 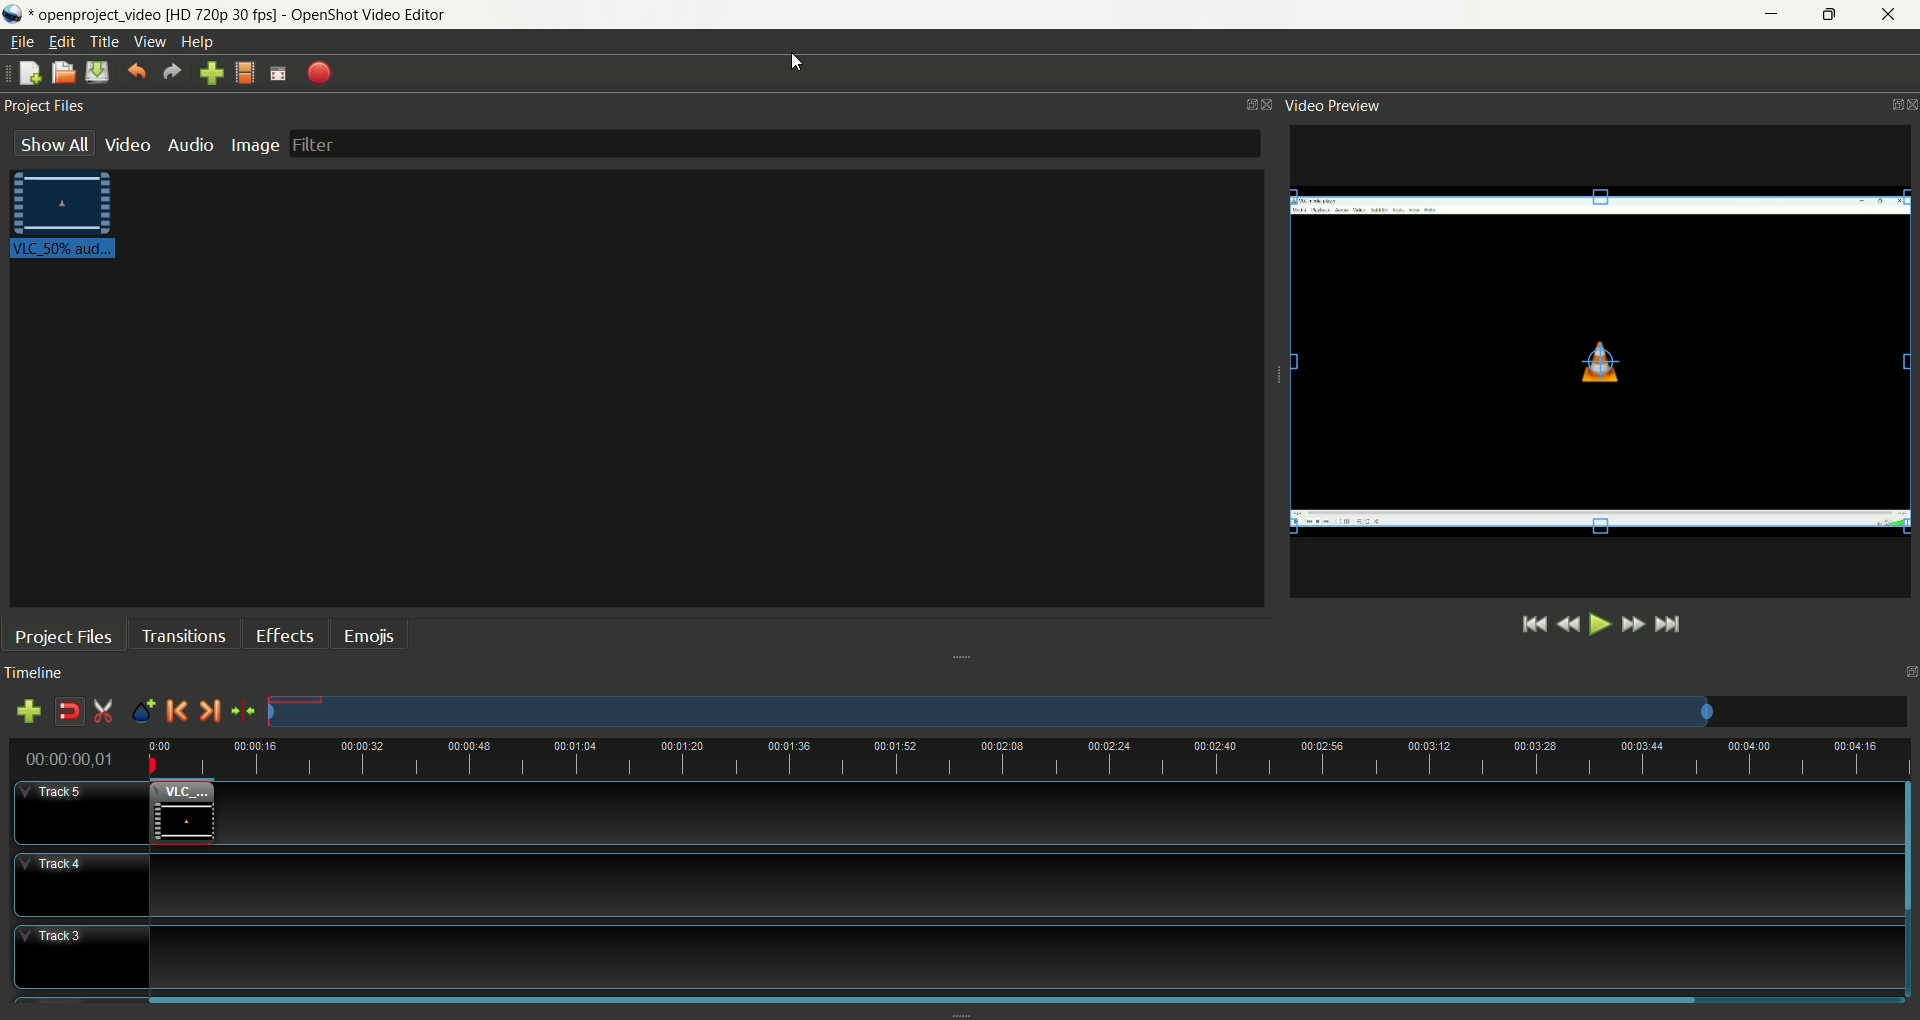 I want to click on effects, so click(x=289, y=633).